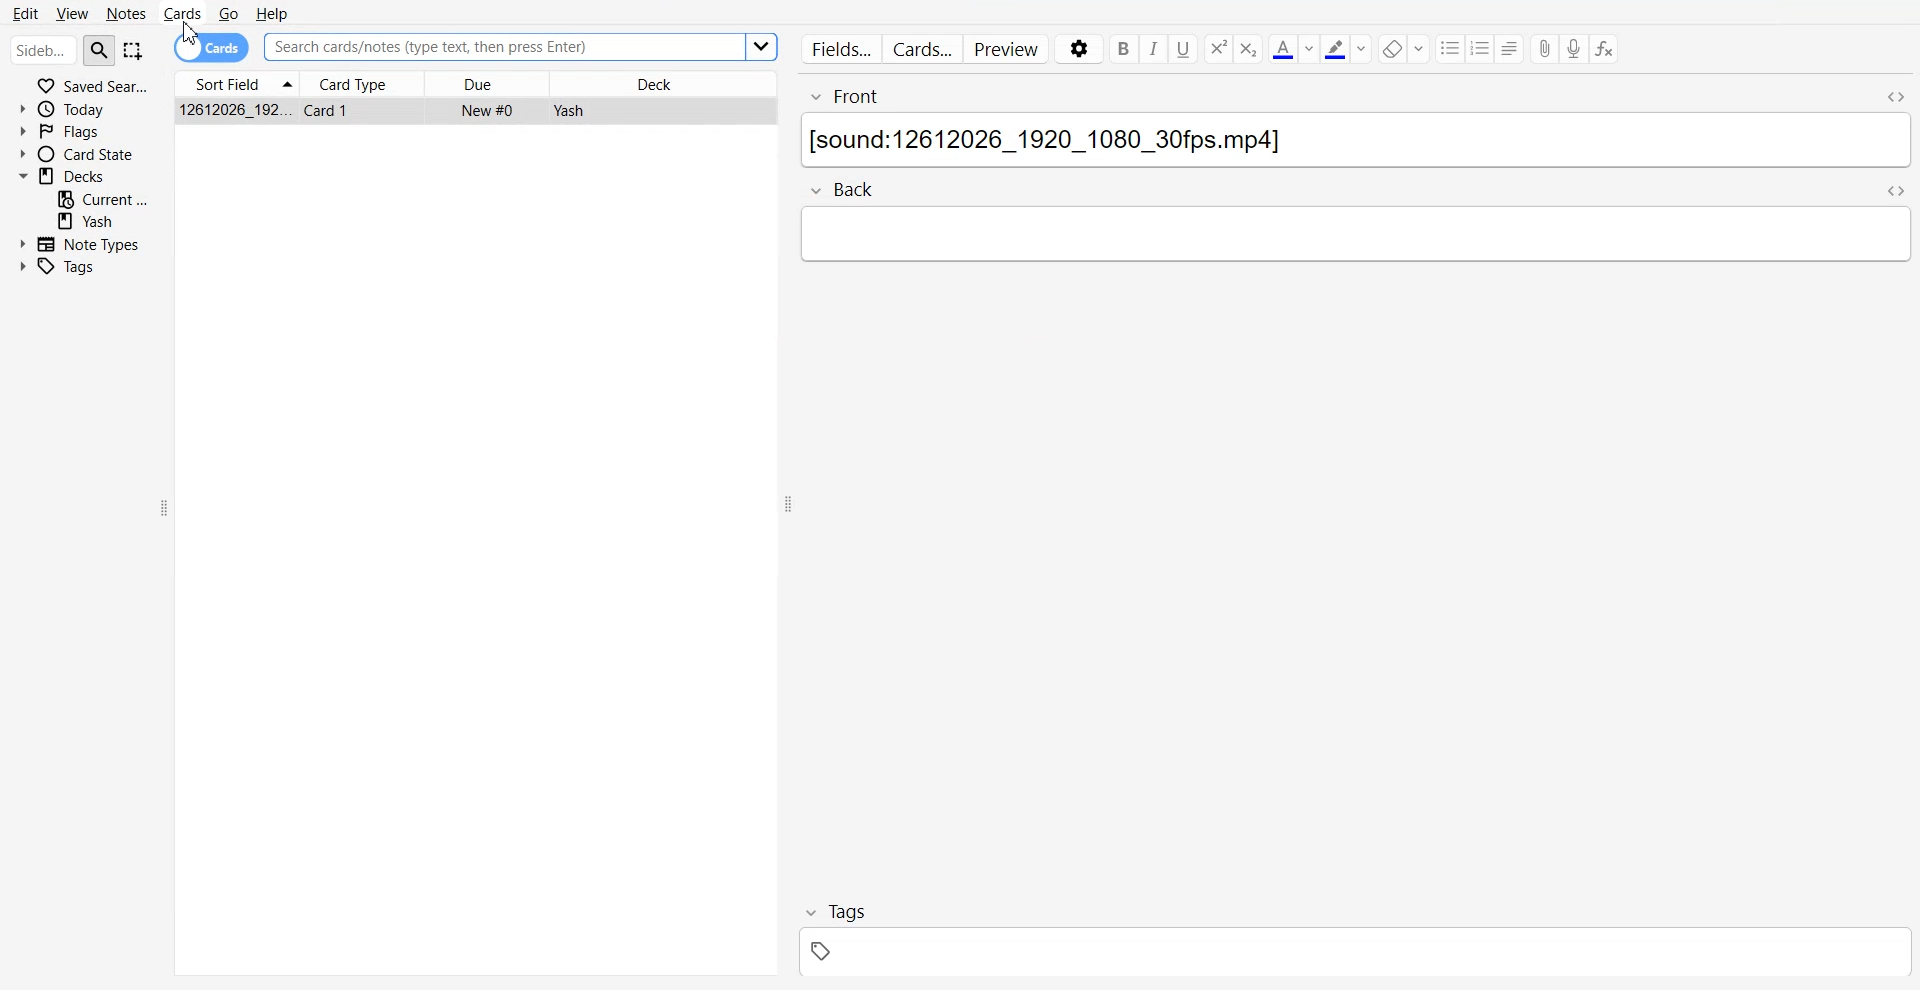  Describe the element at coordinates (665, 83) in the screenshot. I see `Deck` at that location.